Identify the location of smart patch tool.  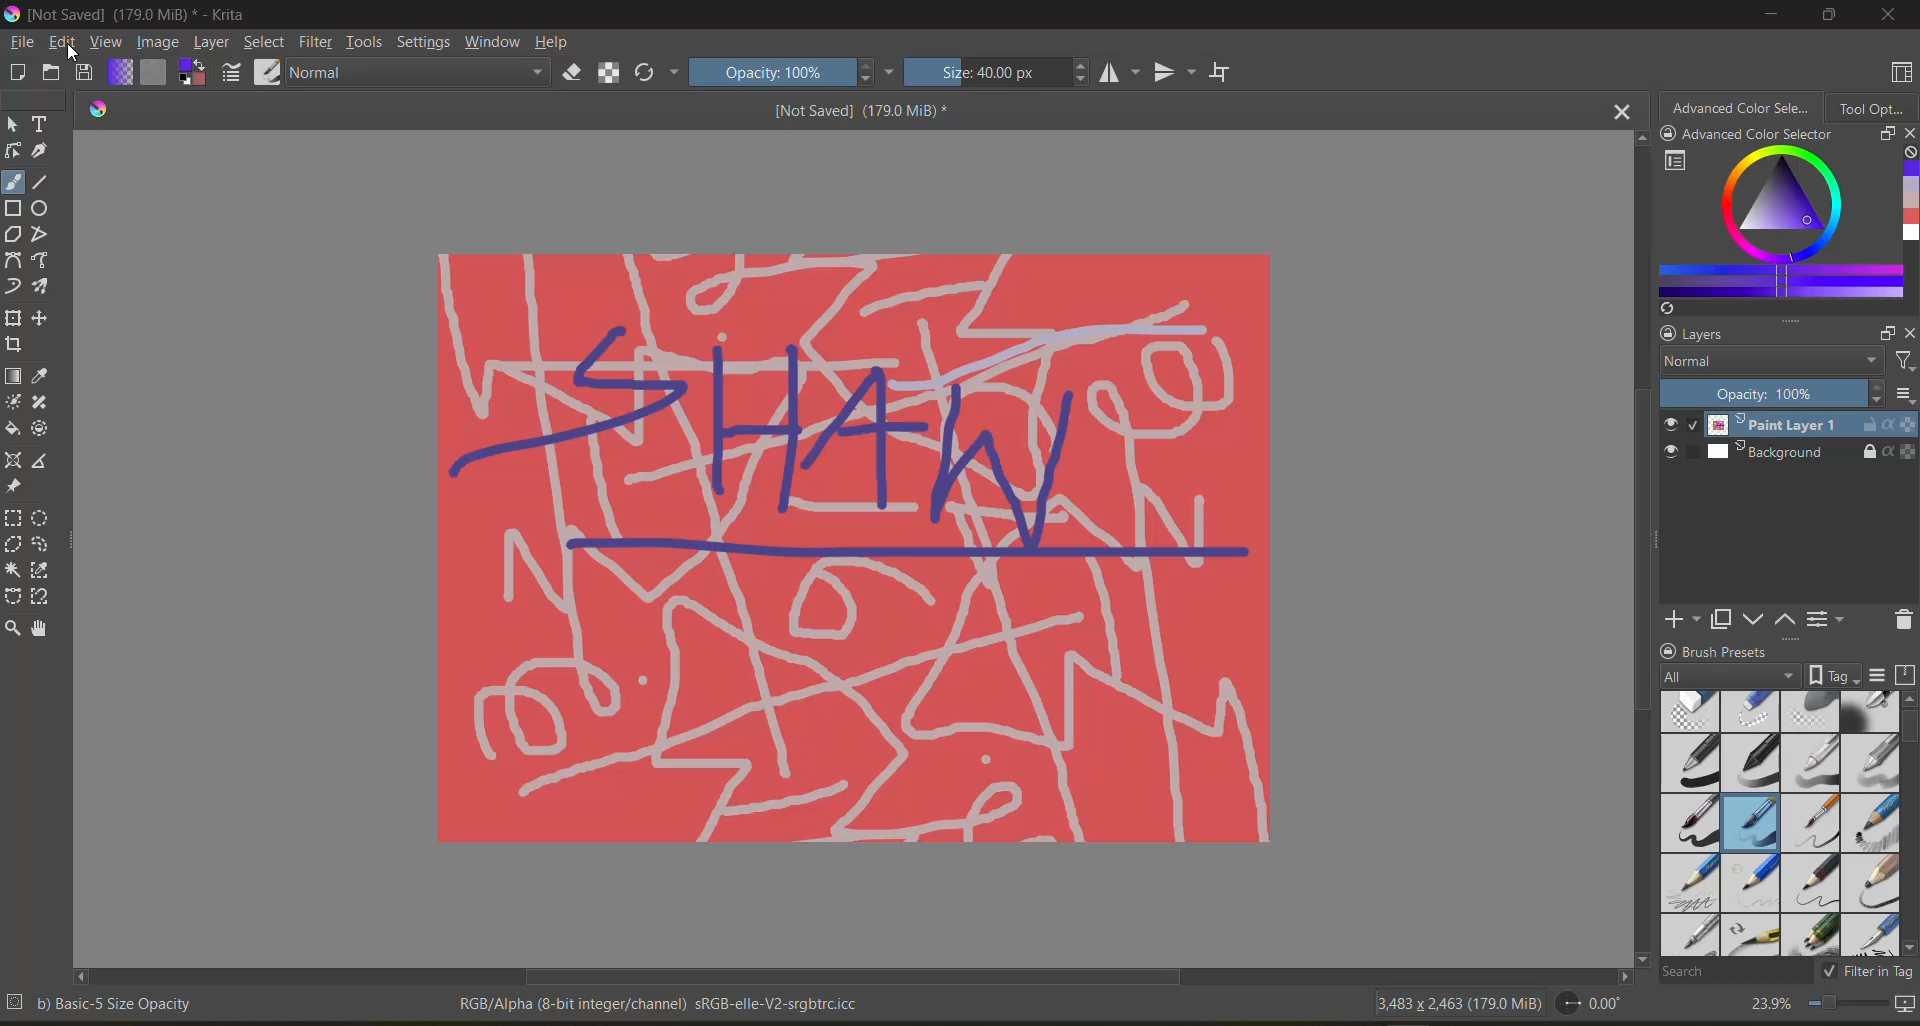
(41, 402).